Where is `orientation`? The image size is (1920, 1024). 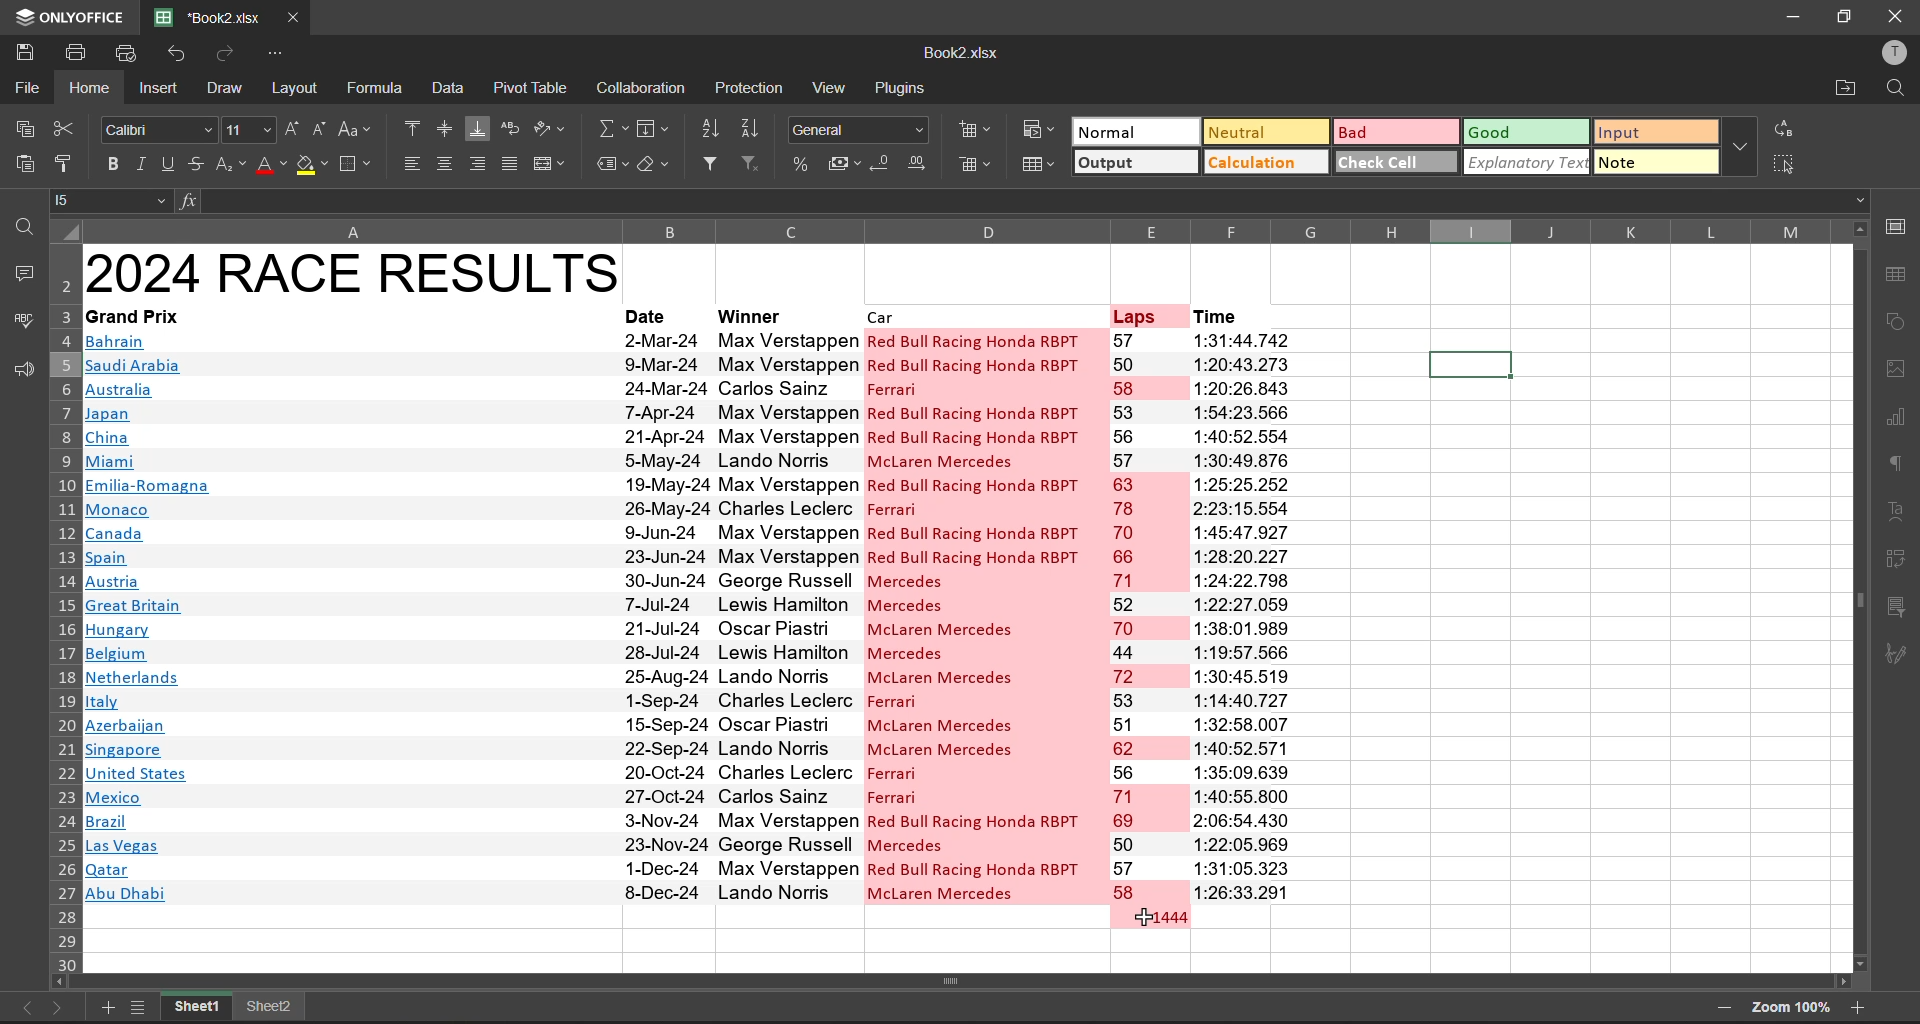 orientation is located at coordinates (551, 131).